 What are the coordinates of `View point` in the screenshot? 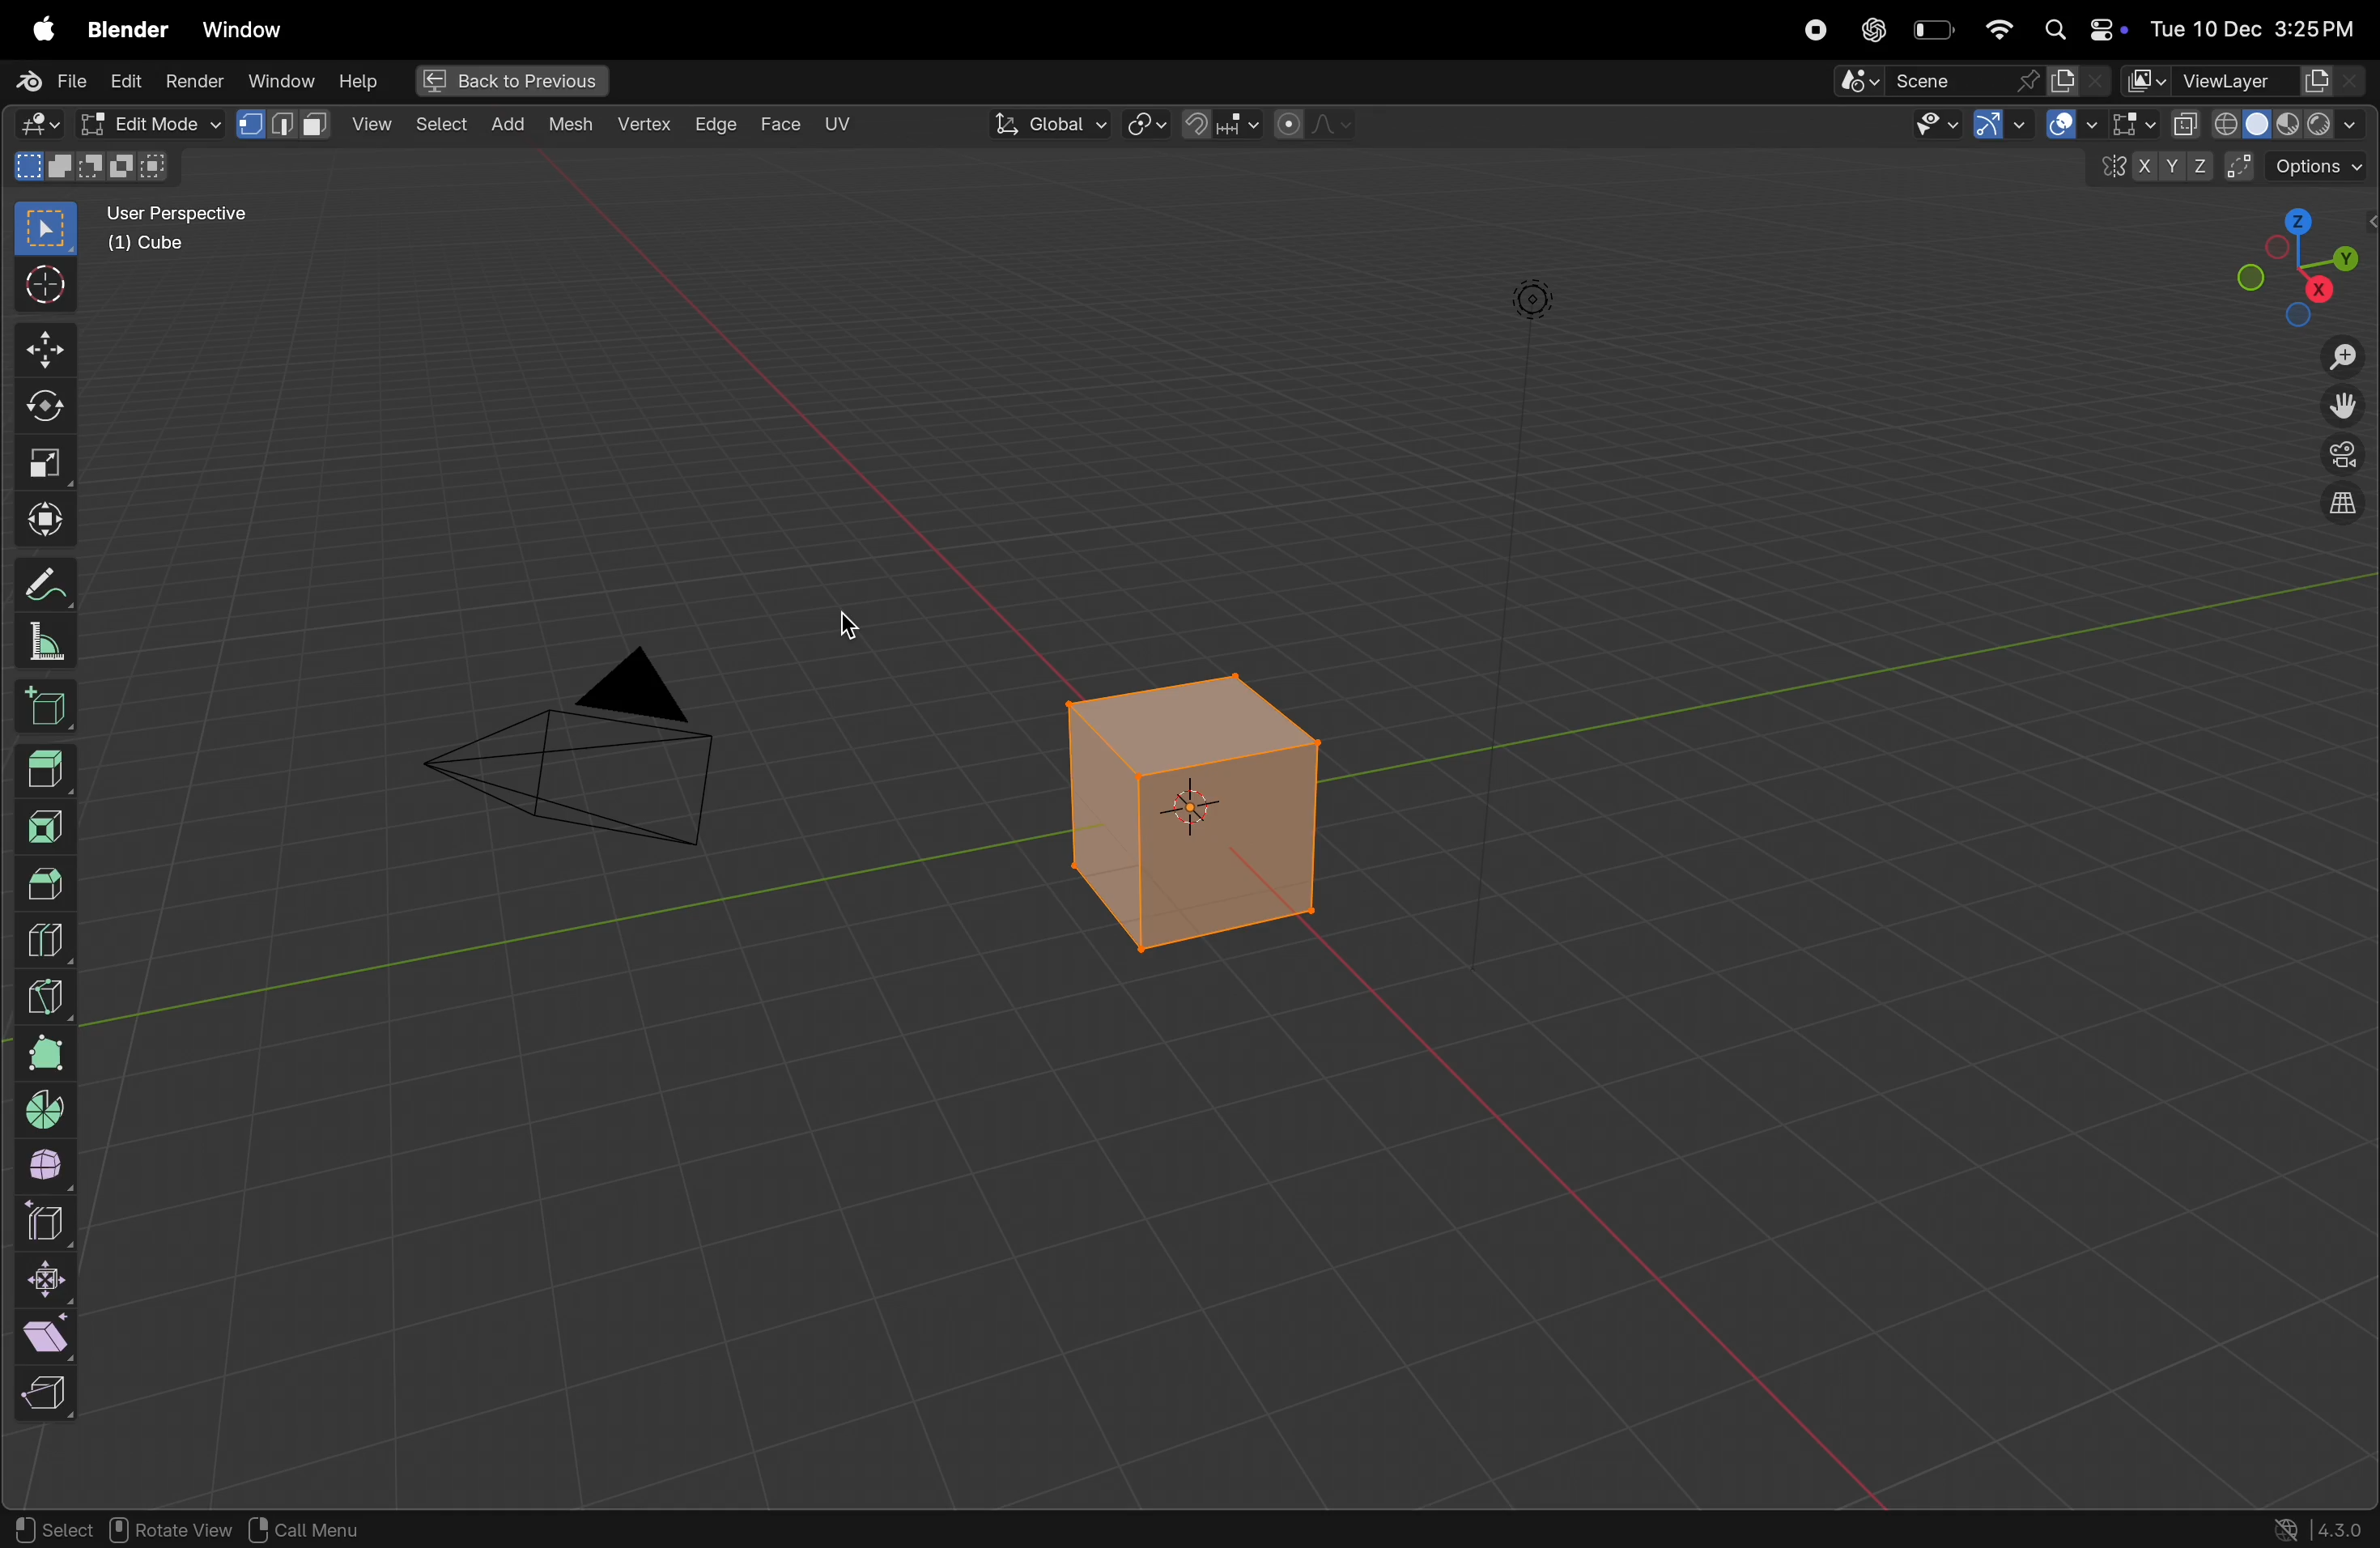 It's located at (2300, 265).